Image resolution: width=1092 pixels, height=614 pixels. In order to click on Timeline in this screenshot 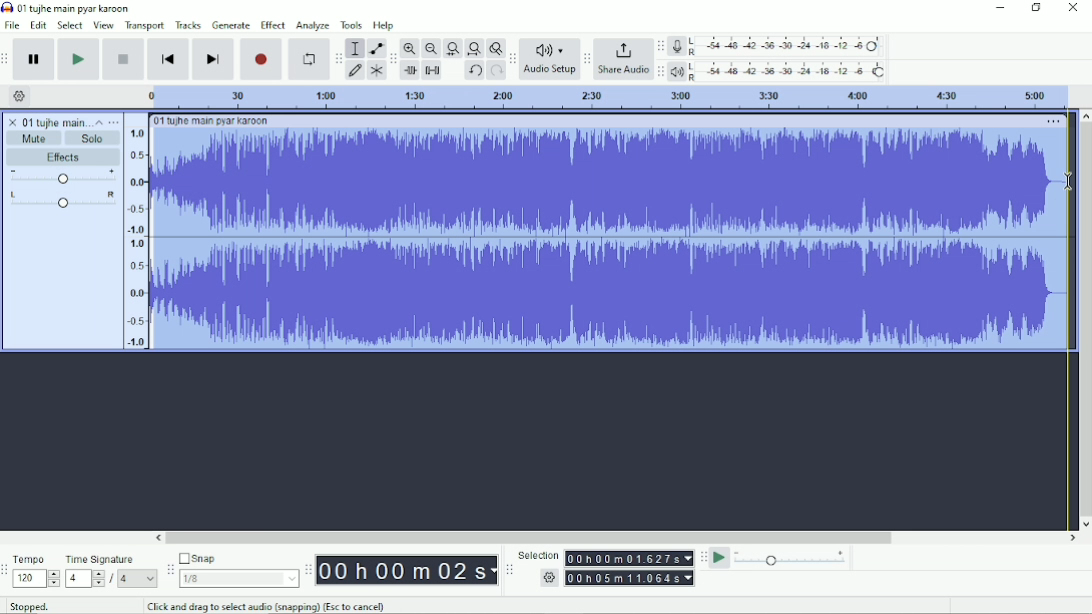, I will do `click(605, 97)`.